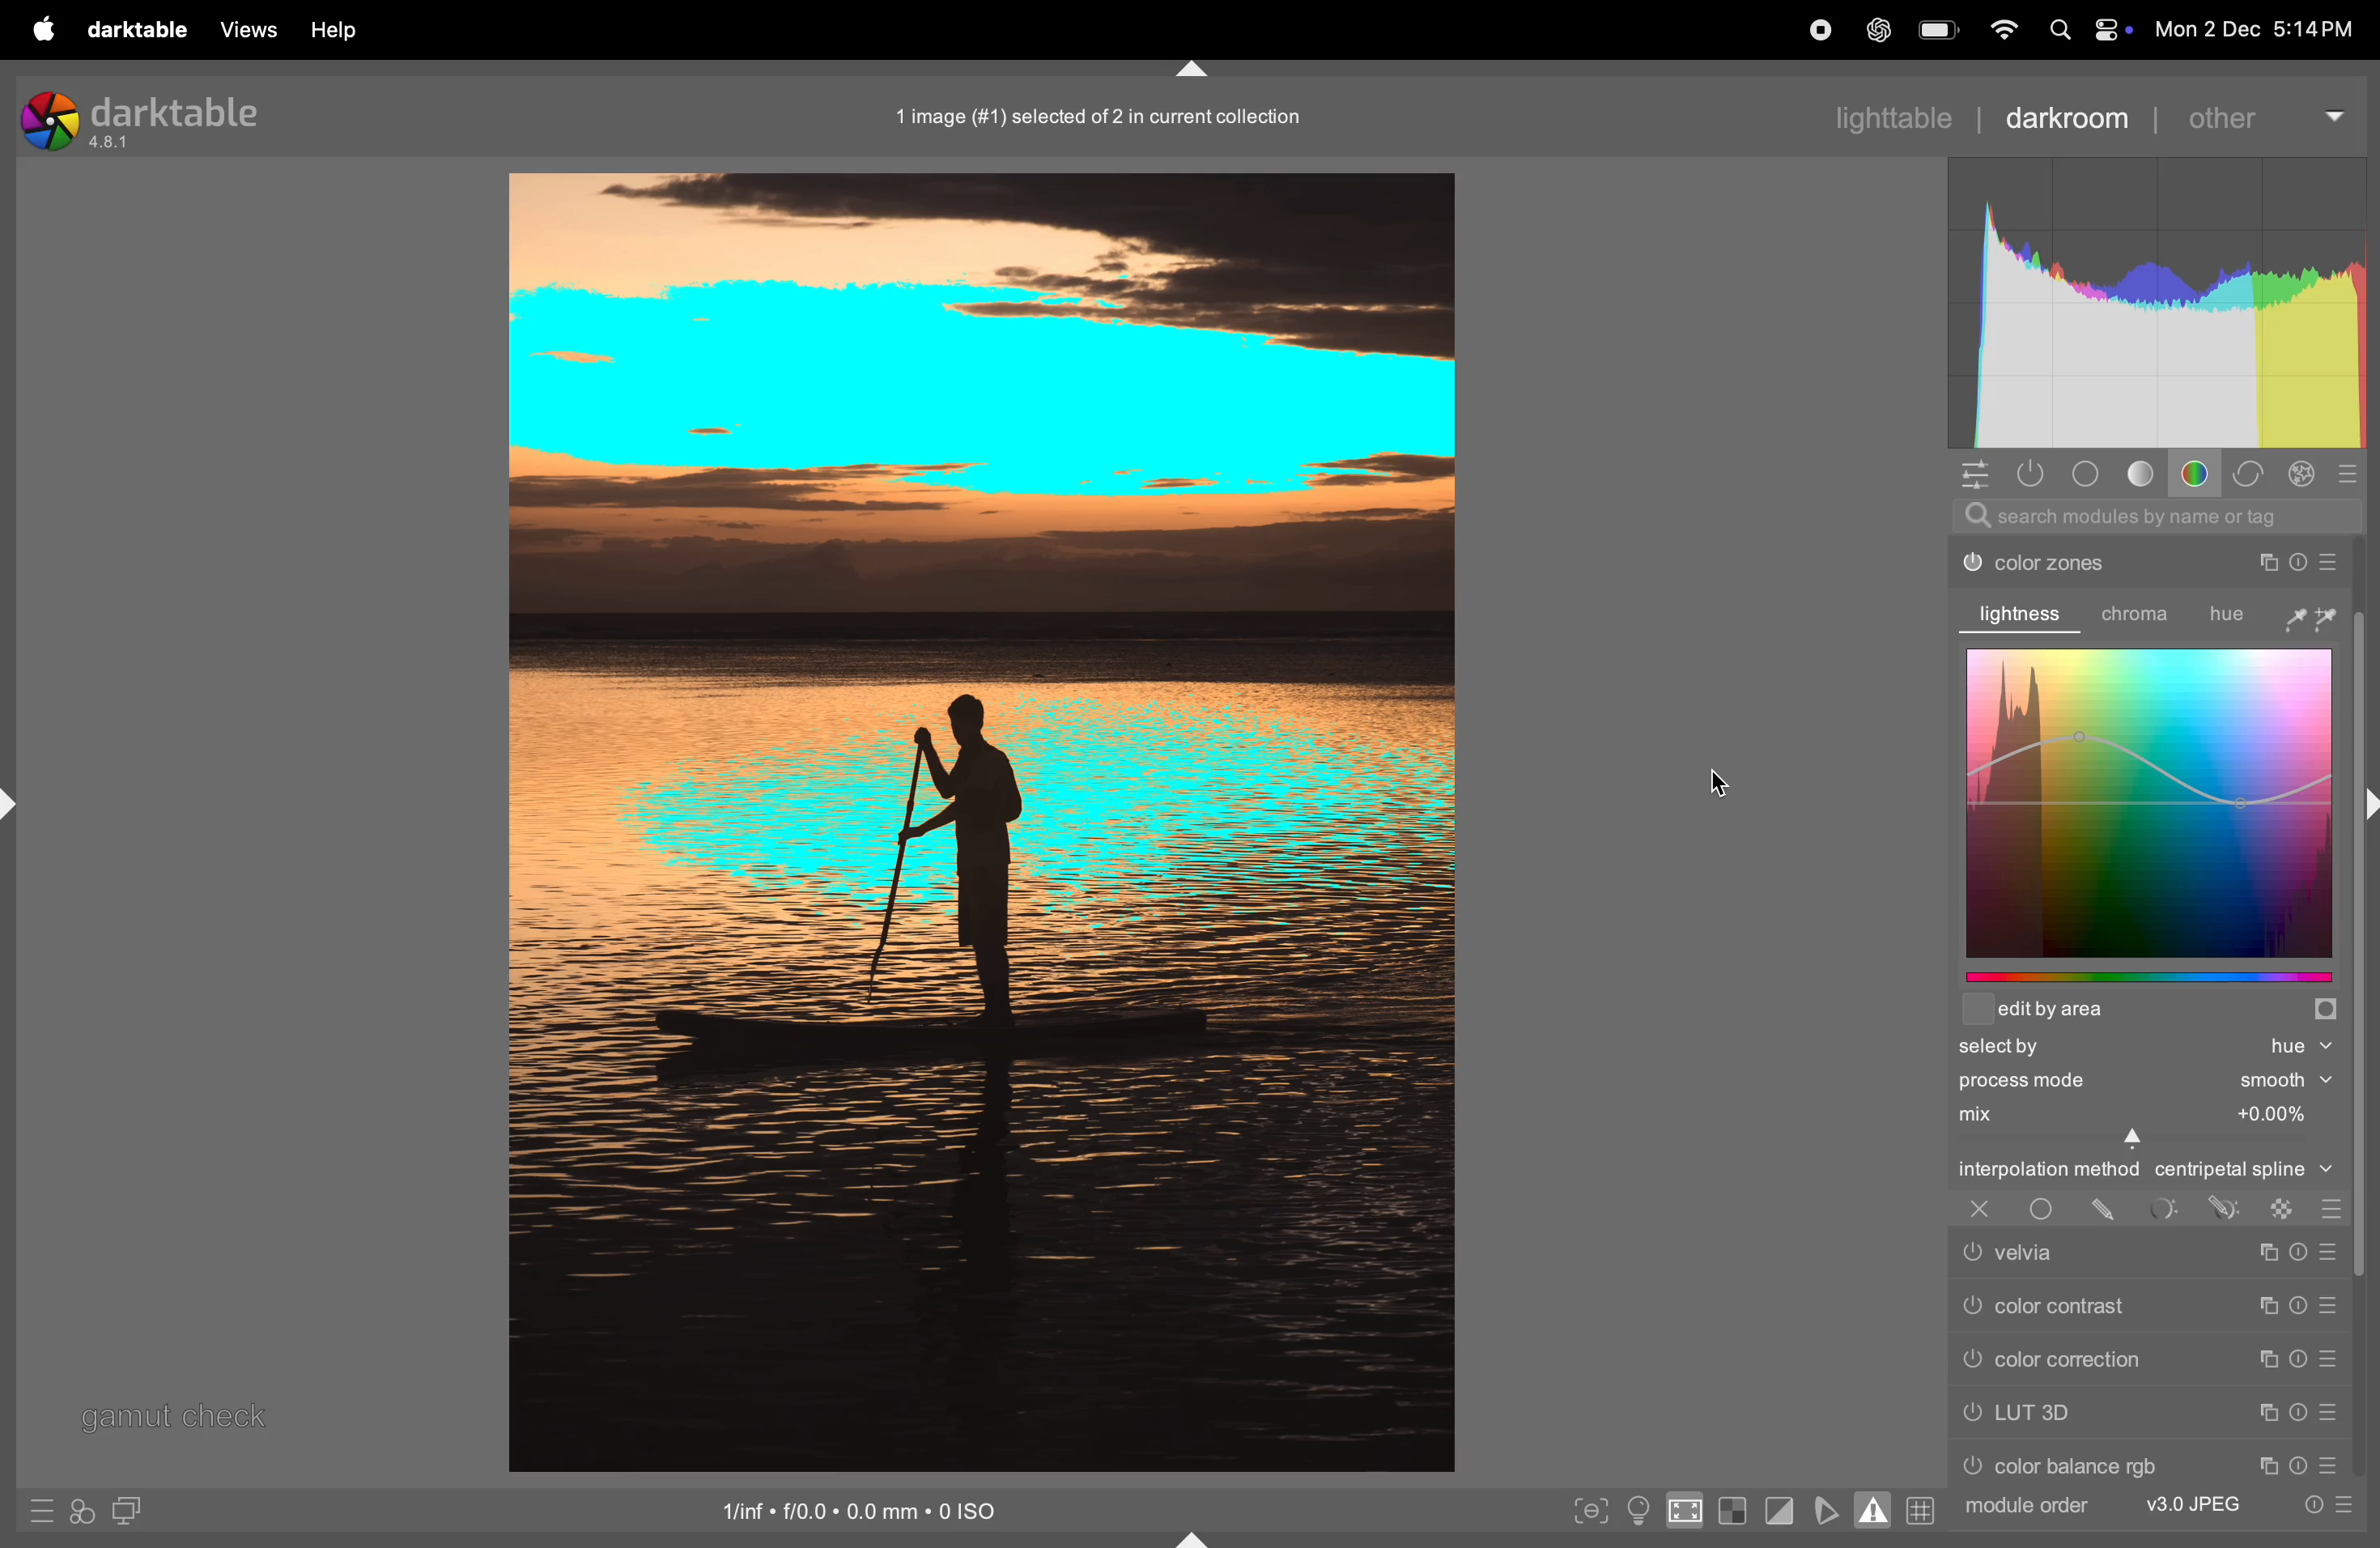 The image size is (2380, 1548). Describe the element at coordinates (1830, 1509) in the screenshot. I see `toggle soft proffing` at that location.